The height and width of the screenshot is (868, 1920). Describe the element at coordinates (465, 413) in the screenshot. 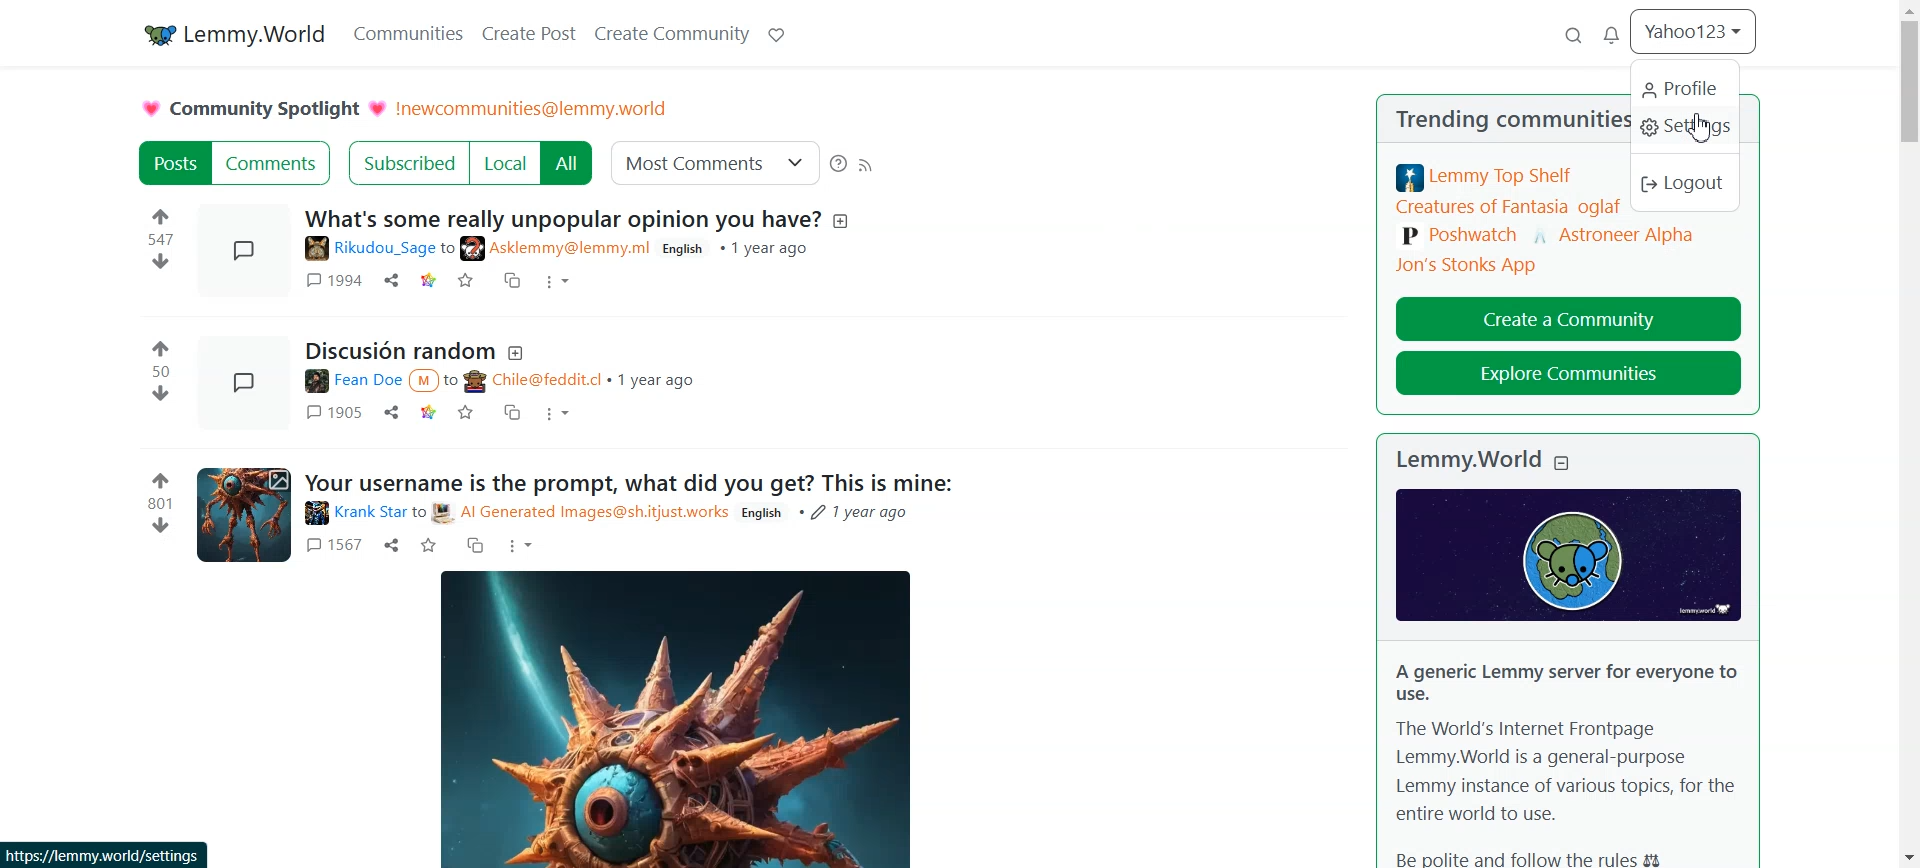

I see `save` at that location.